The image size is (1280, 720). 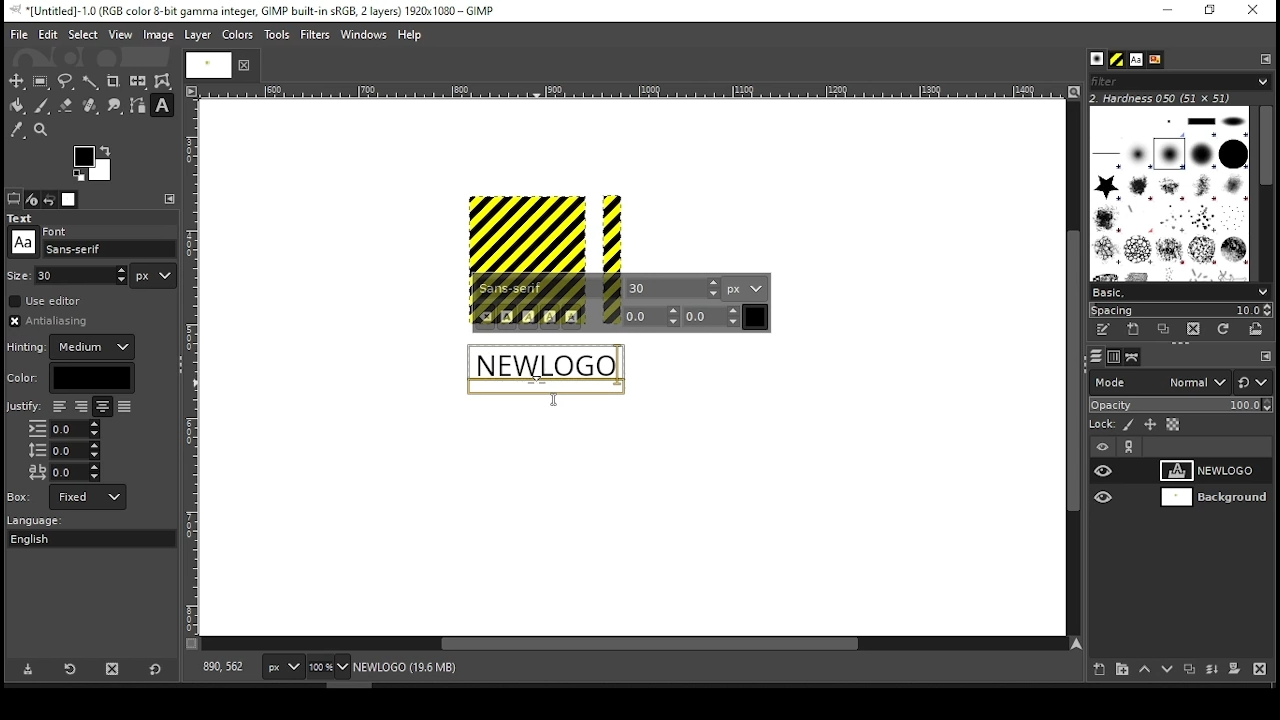 What do you see at coordinates (157, 35) in the screenshot?
I see `image` at bounding box center [157, 35].